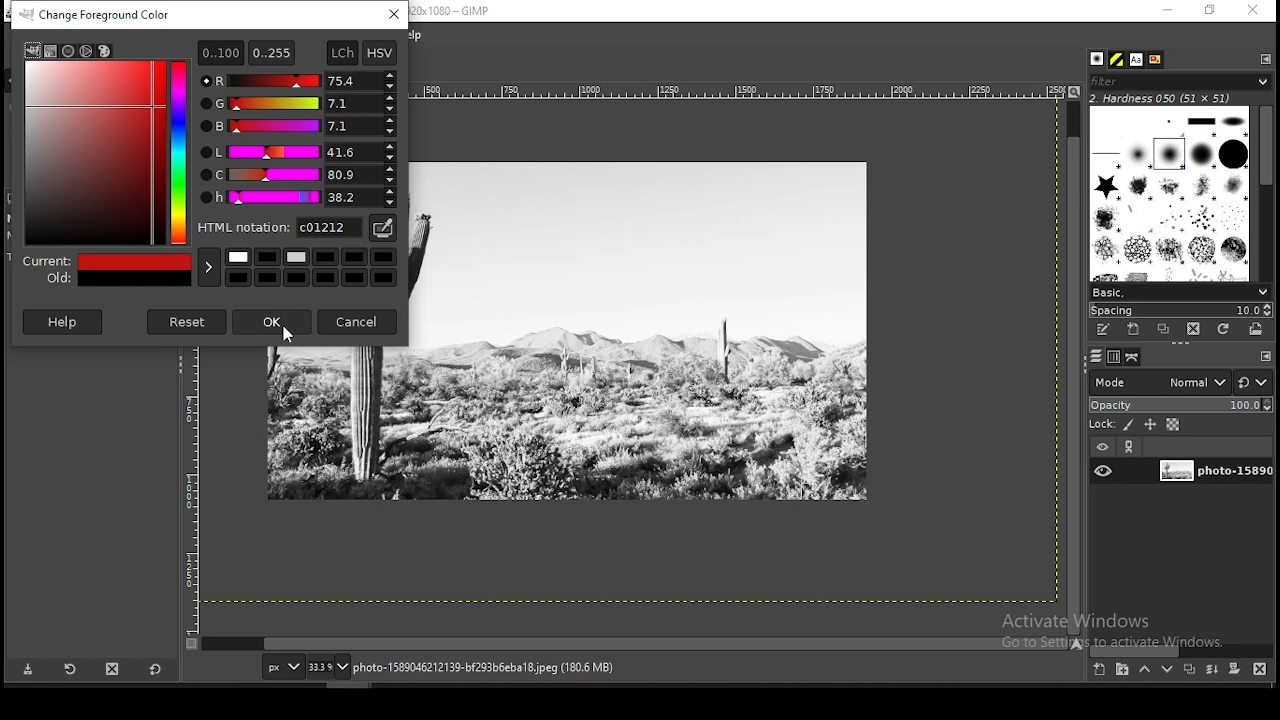 This screenshot has width=1280, height=720. Describe the element at coordinates (297, 175) in the screenshot. I see `lch chroma` at that location.